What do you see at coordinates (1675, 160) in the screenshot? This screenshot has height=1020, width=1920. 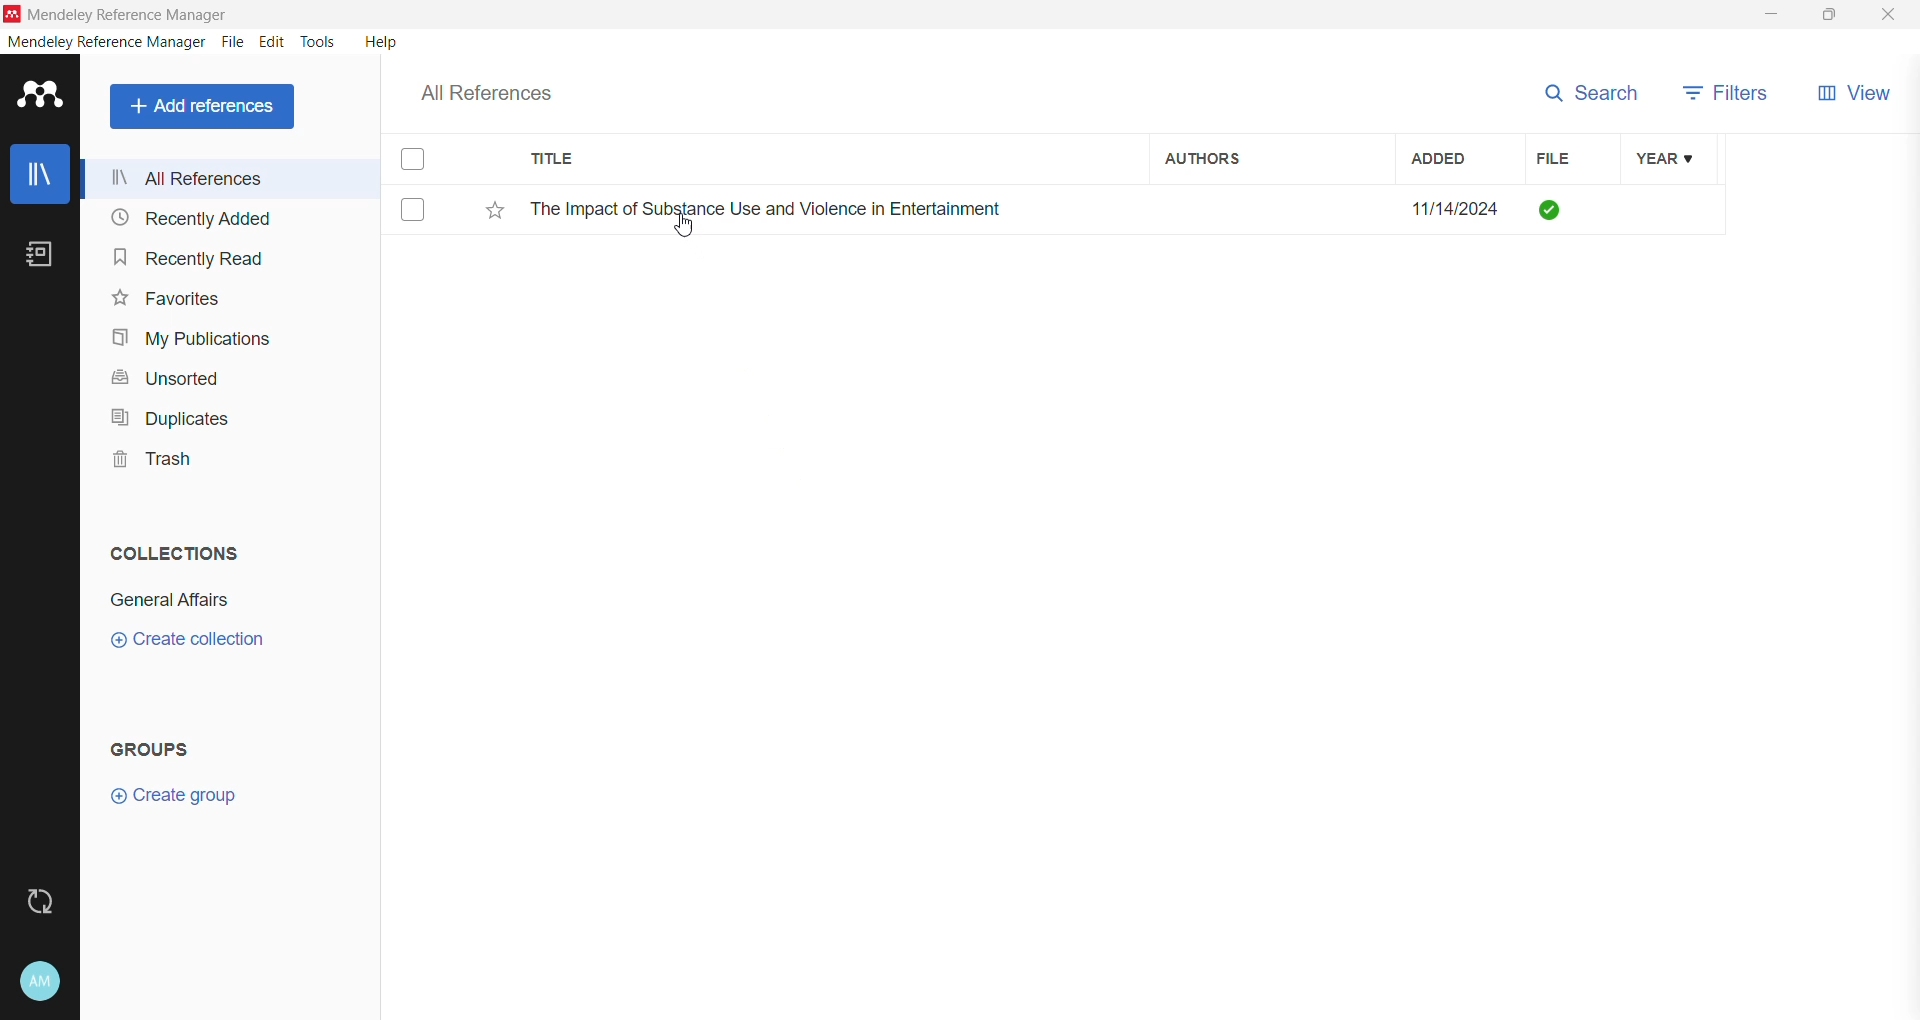 I see `Year` at bounding box center [1675, 160].